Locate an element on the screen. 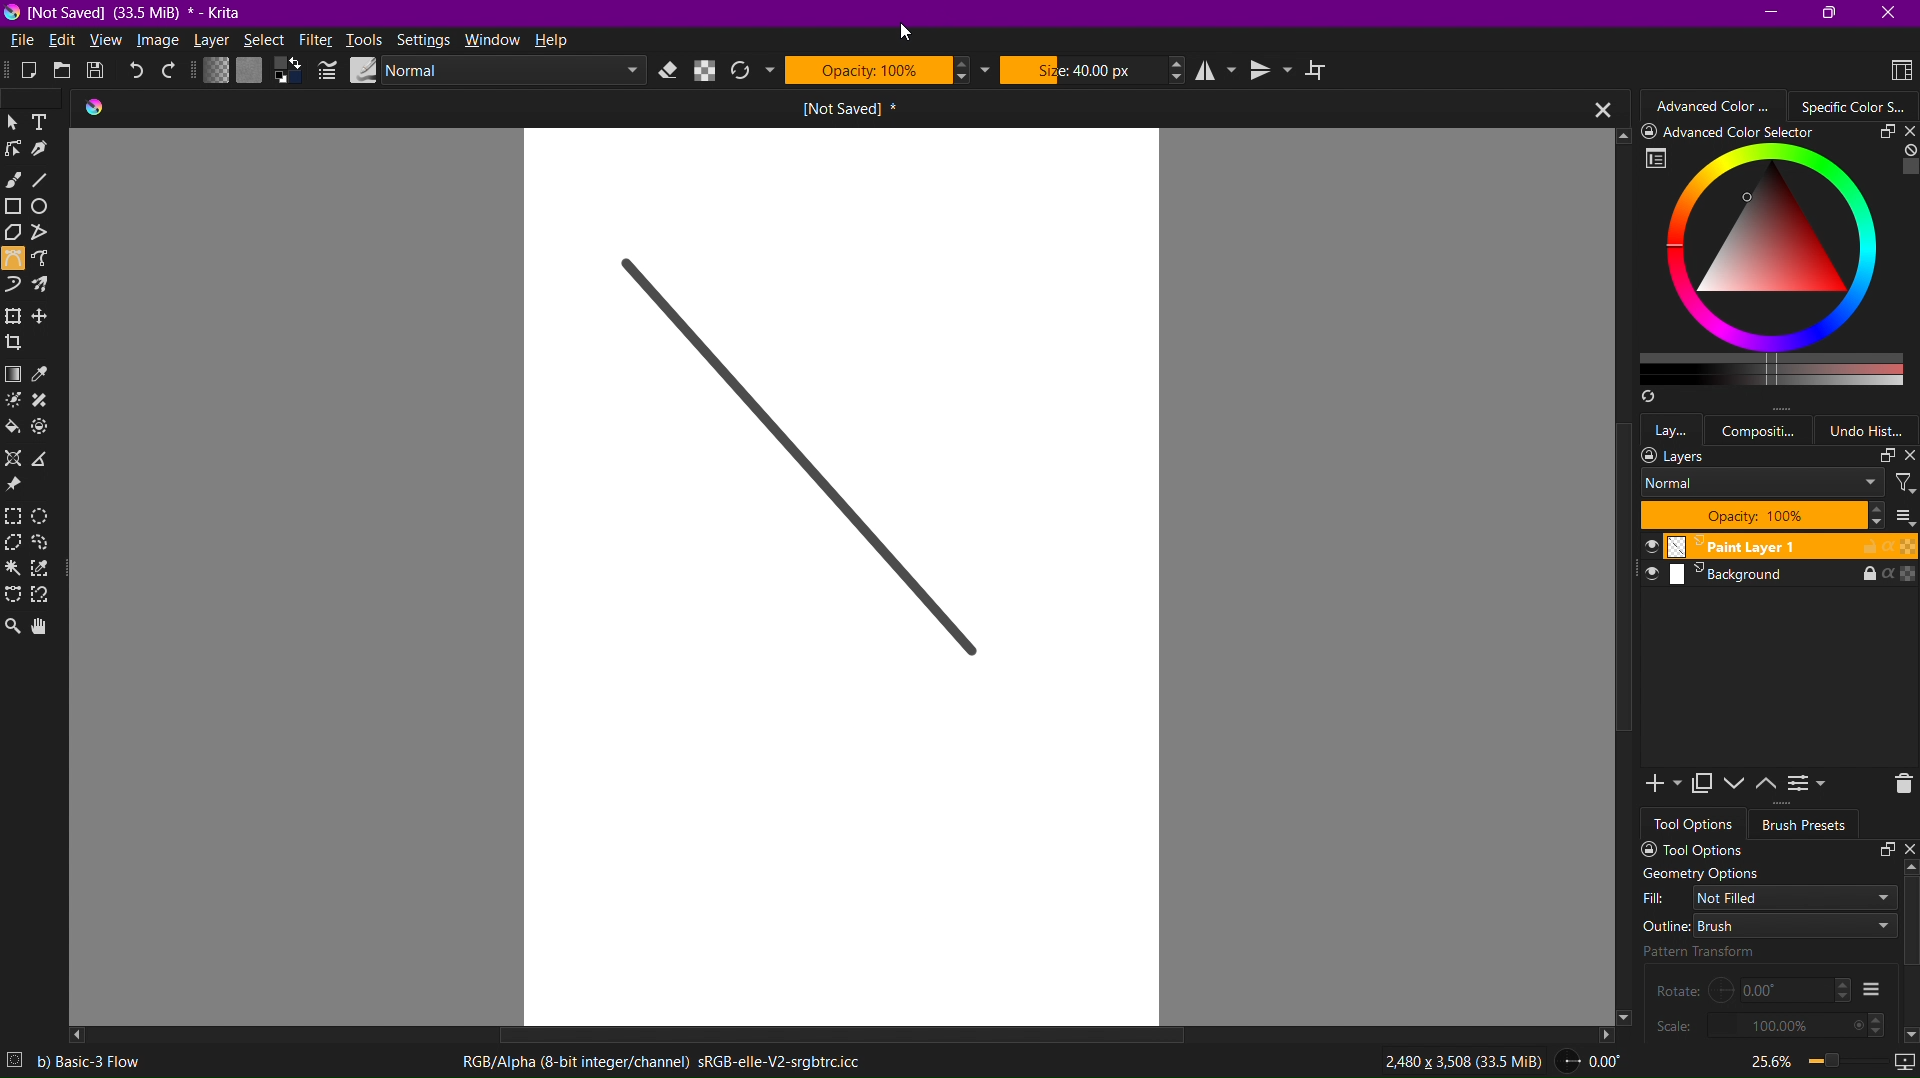  Text Tool is located at coordinates (47, 122).